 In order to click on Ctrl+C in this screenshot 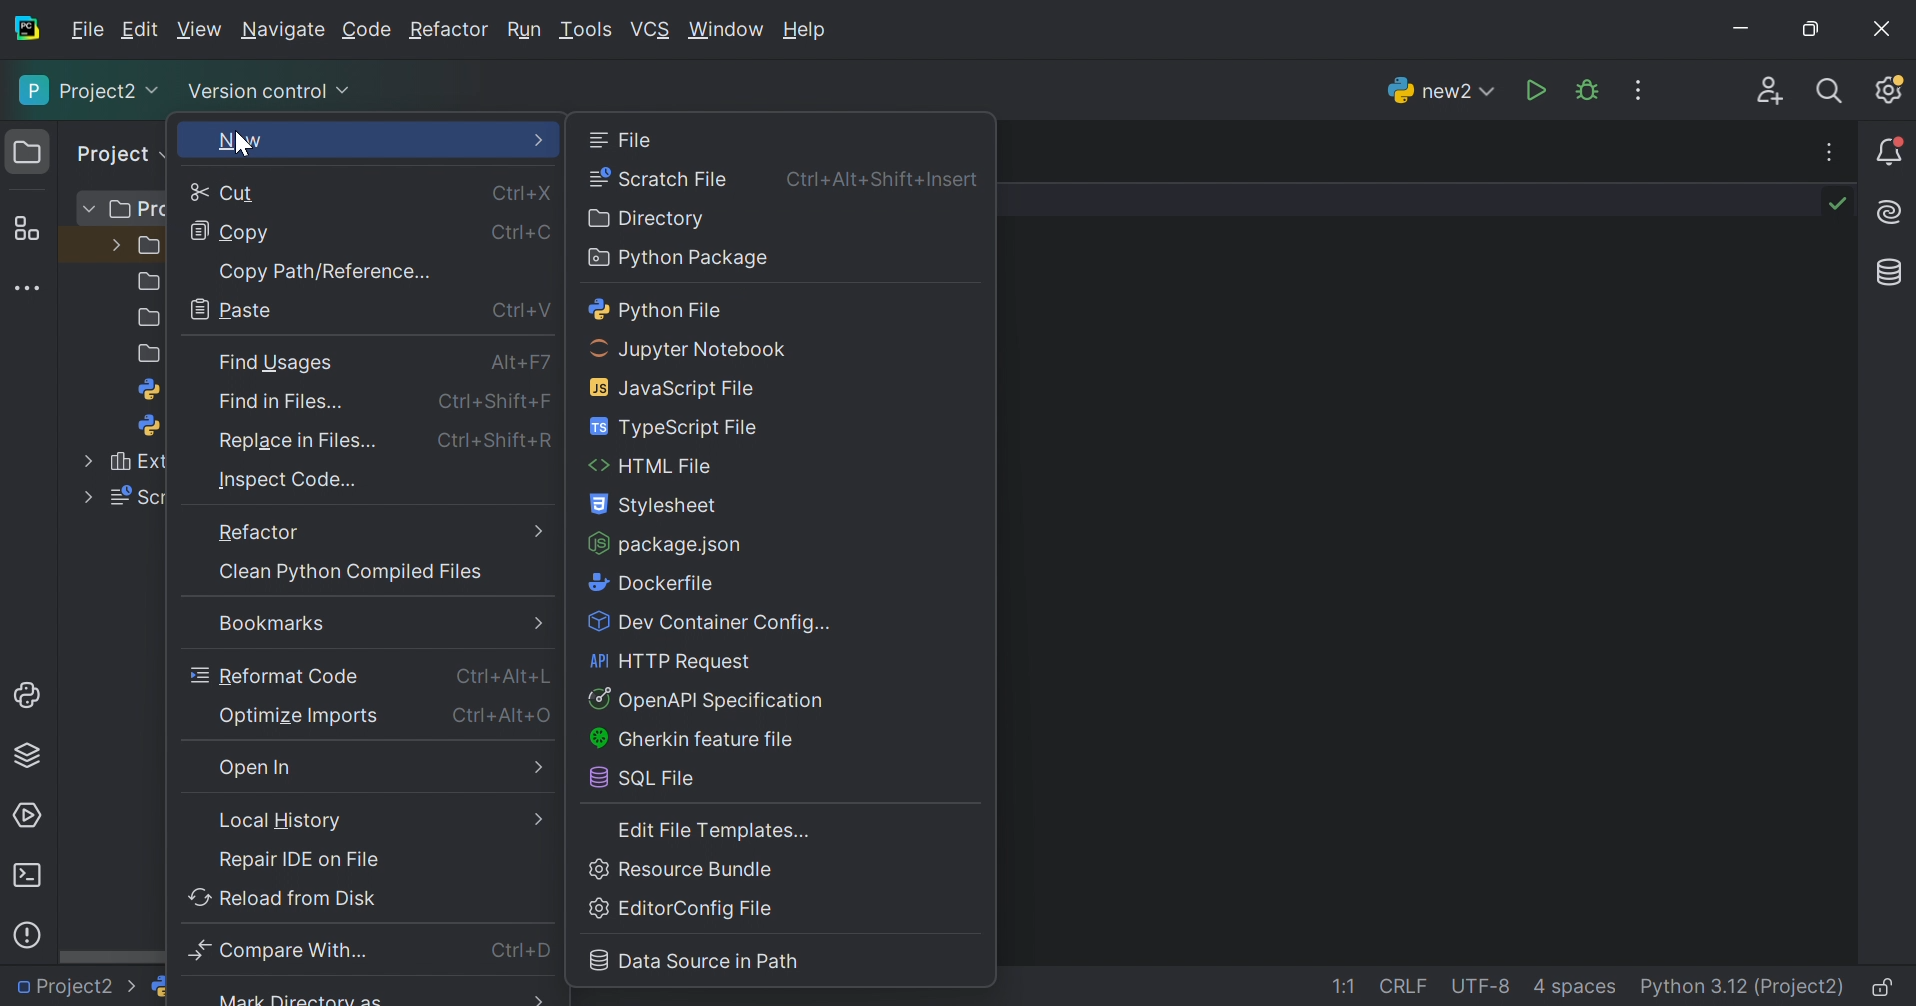, I will do `click(526, 233)`.